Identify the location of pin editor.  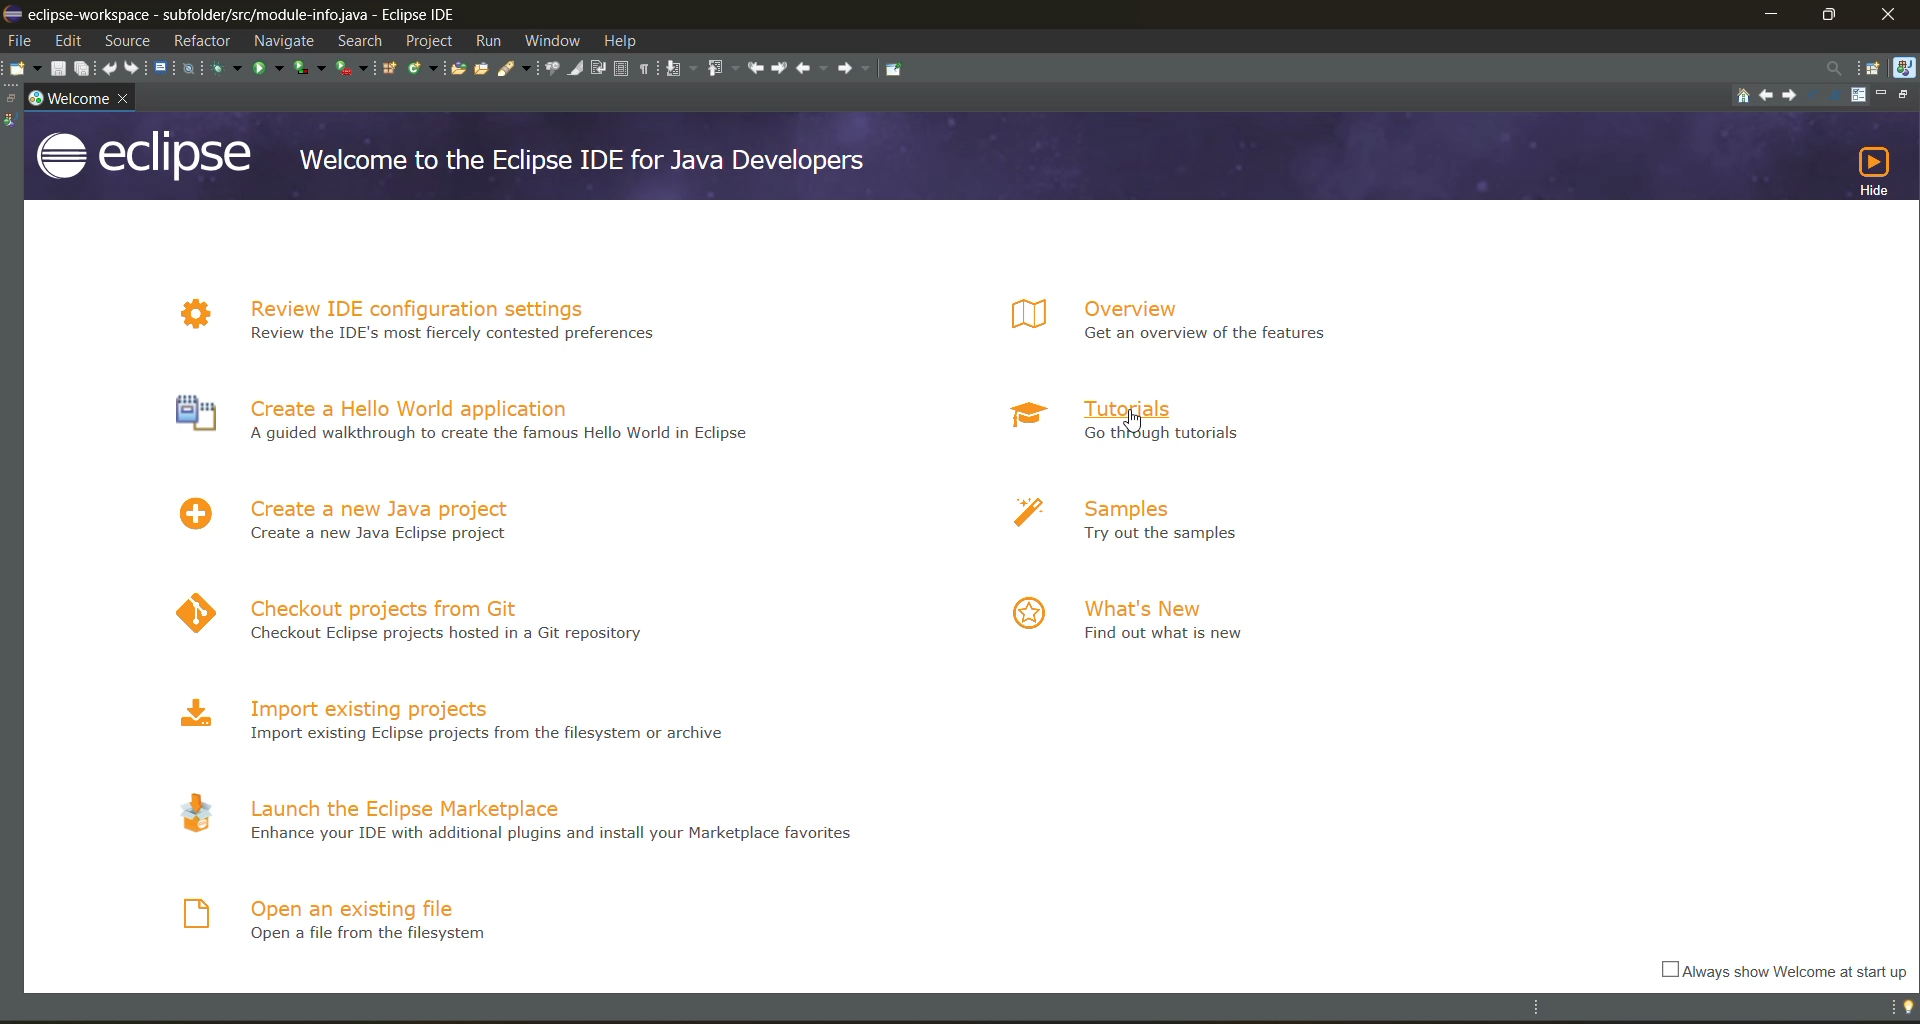
(894, 70).